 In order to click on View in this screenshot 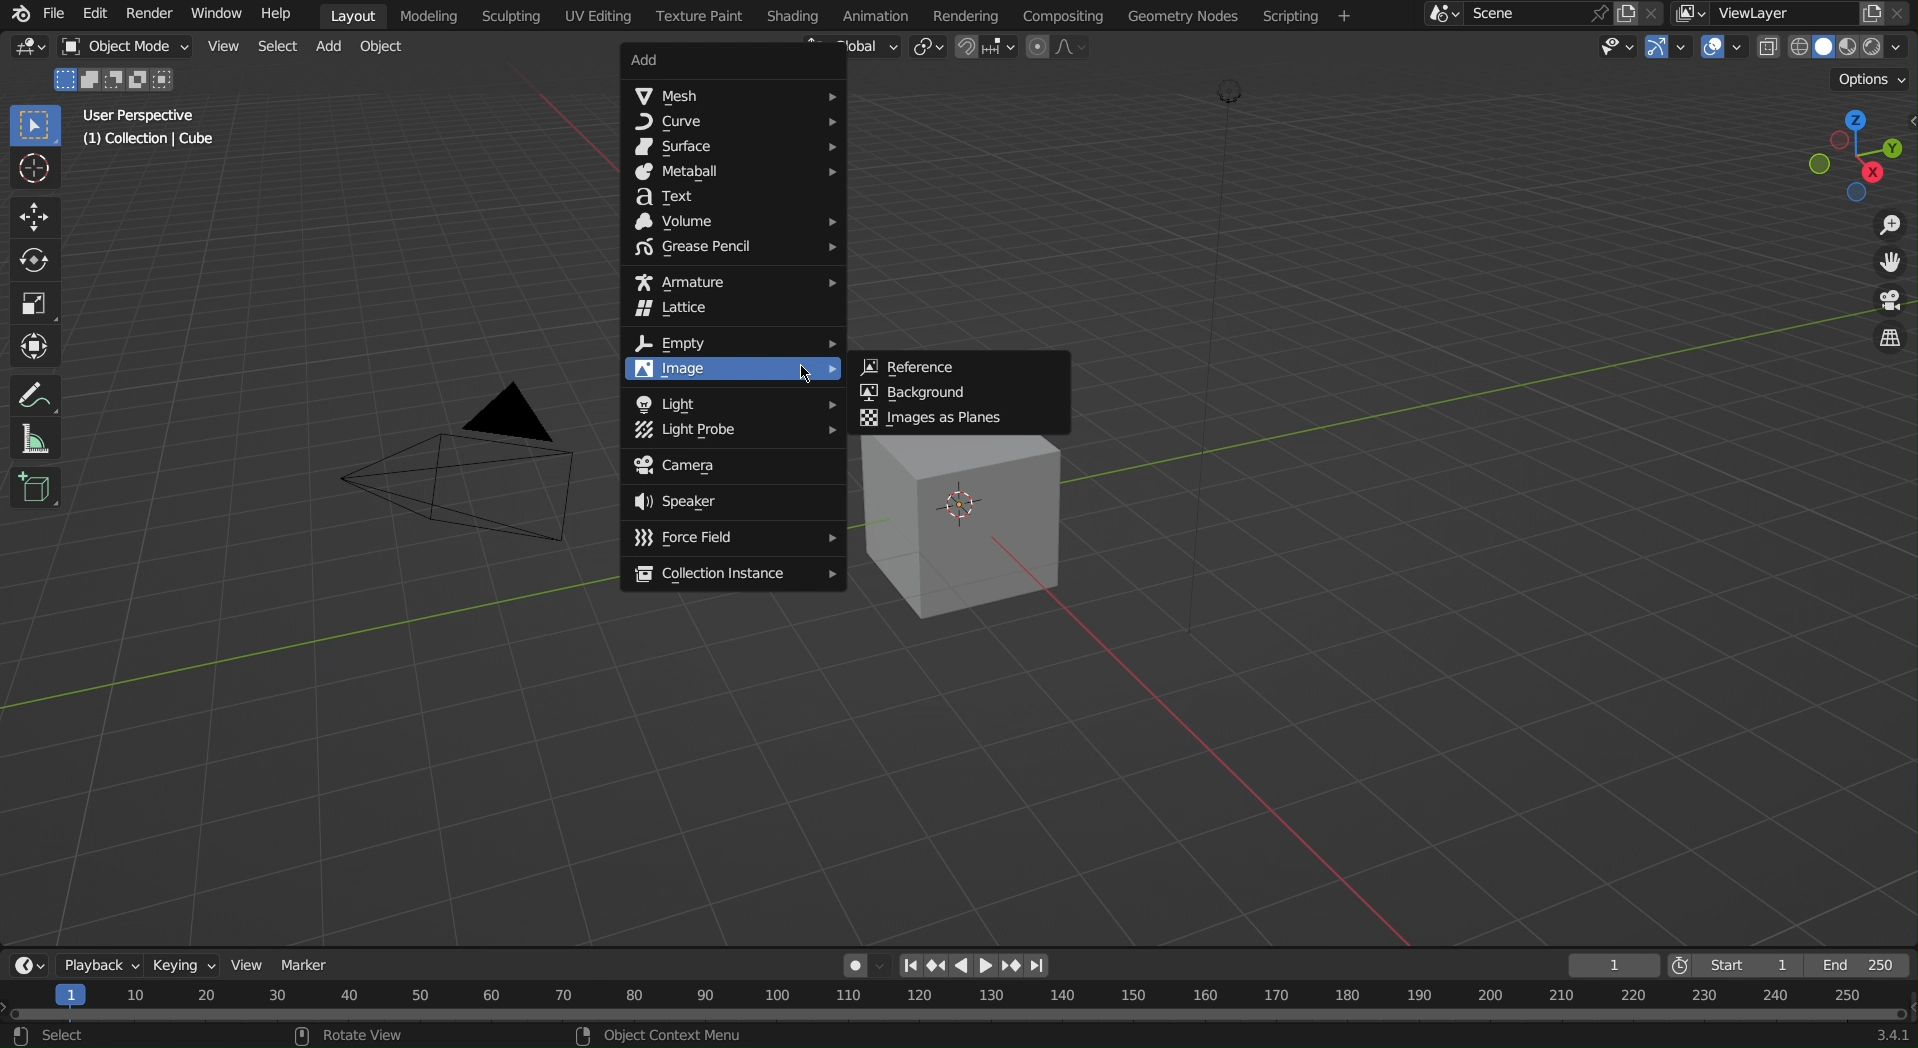, I will do `click(220, 49)`.